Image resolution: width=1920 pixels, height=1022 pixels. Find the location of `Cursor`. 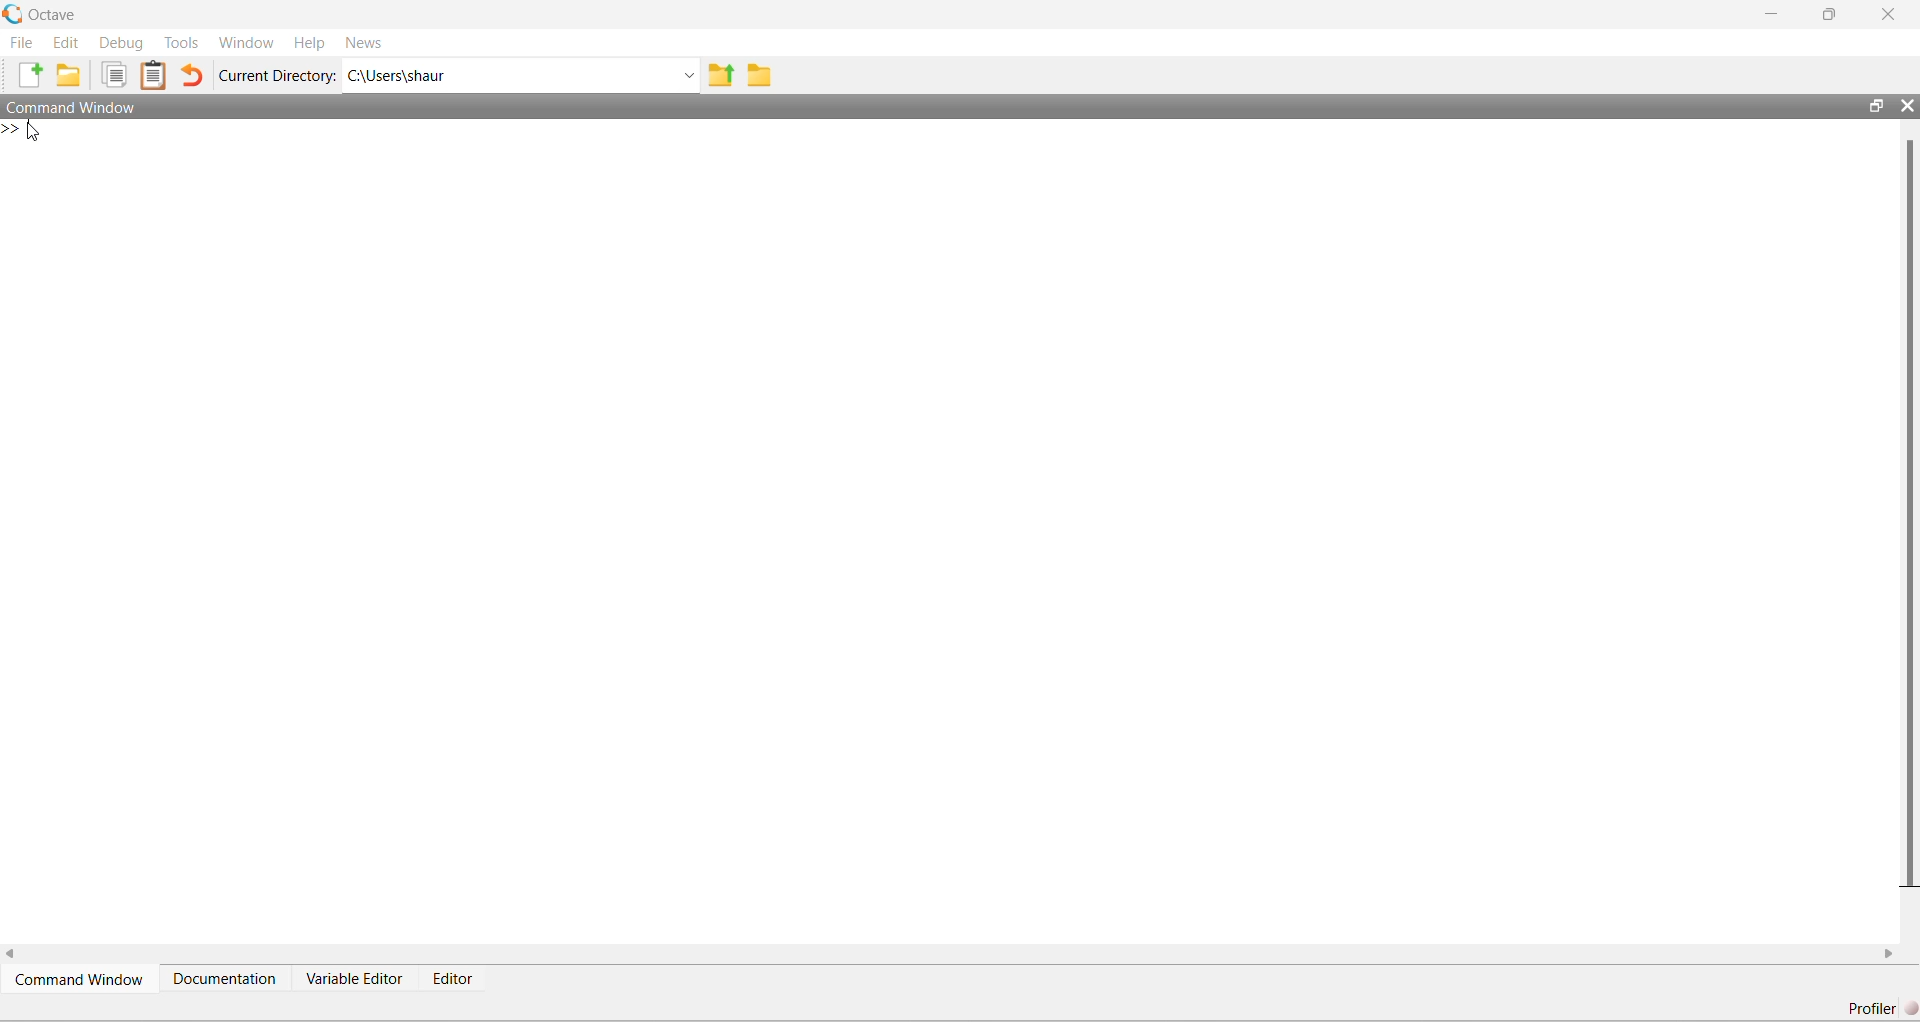

Cursor is located at coordinates (33, 134).